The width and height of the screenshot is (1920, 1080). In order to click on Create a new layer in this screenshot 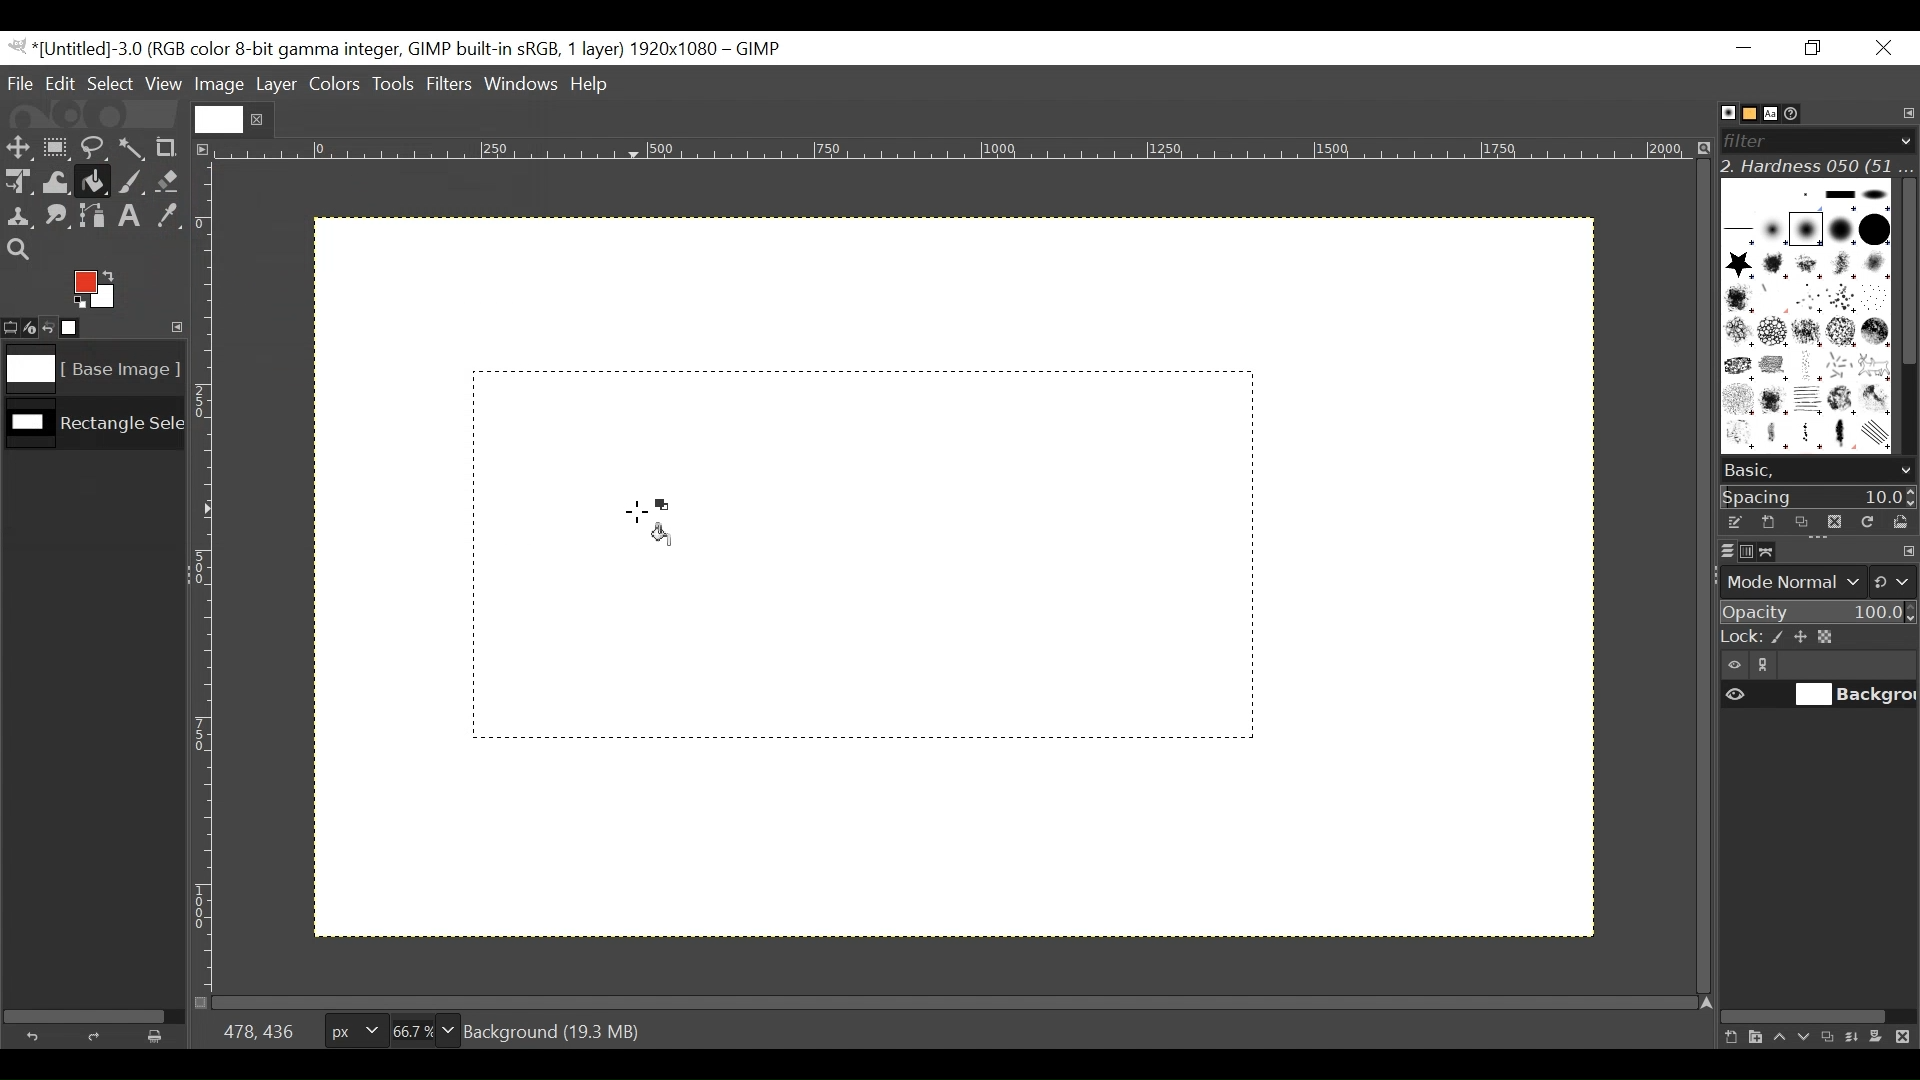, I will do `click(1754, 1037)`.